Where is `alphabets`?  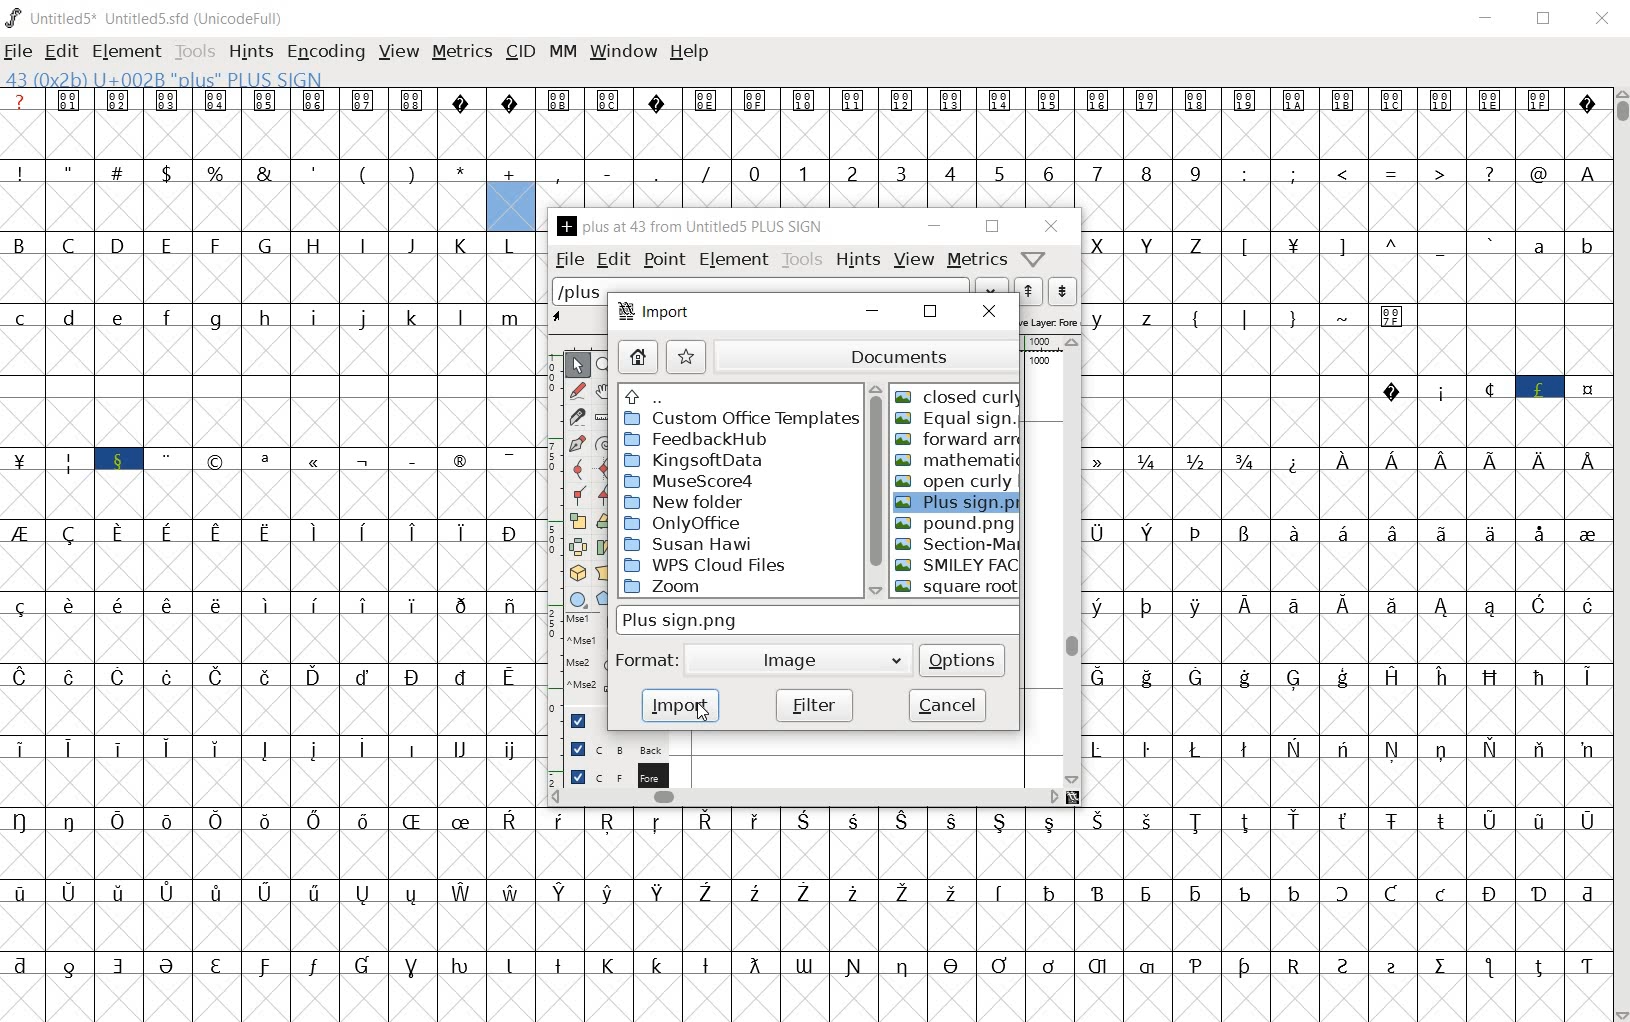 alphabets is located at coordinates (267, 269).